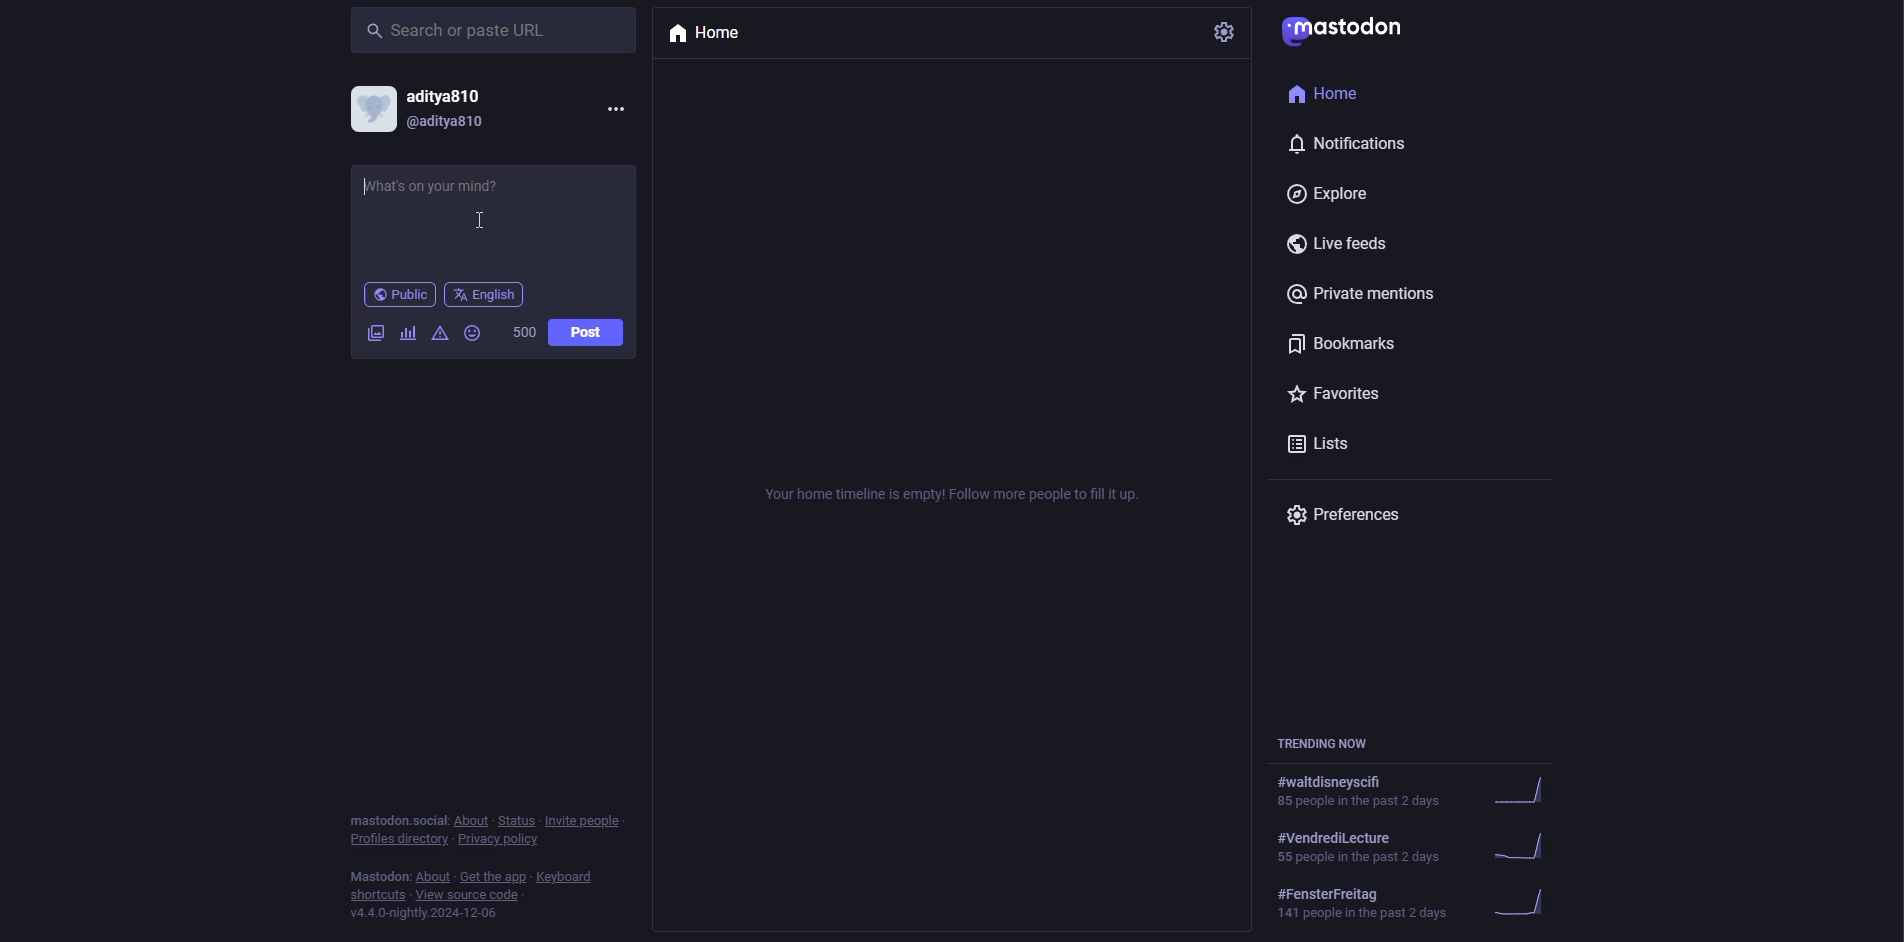 The image size is (1904, 942). What do you see at coordinates (1334, 95) in the screenshot?
I see `home` at bounding box center [1334, 95].